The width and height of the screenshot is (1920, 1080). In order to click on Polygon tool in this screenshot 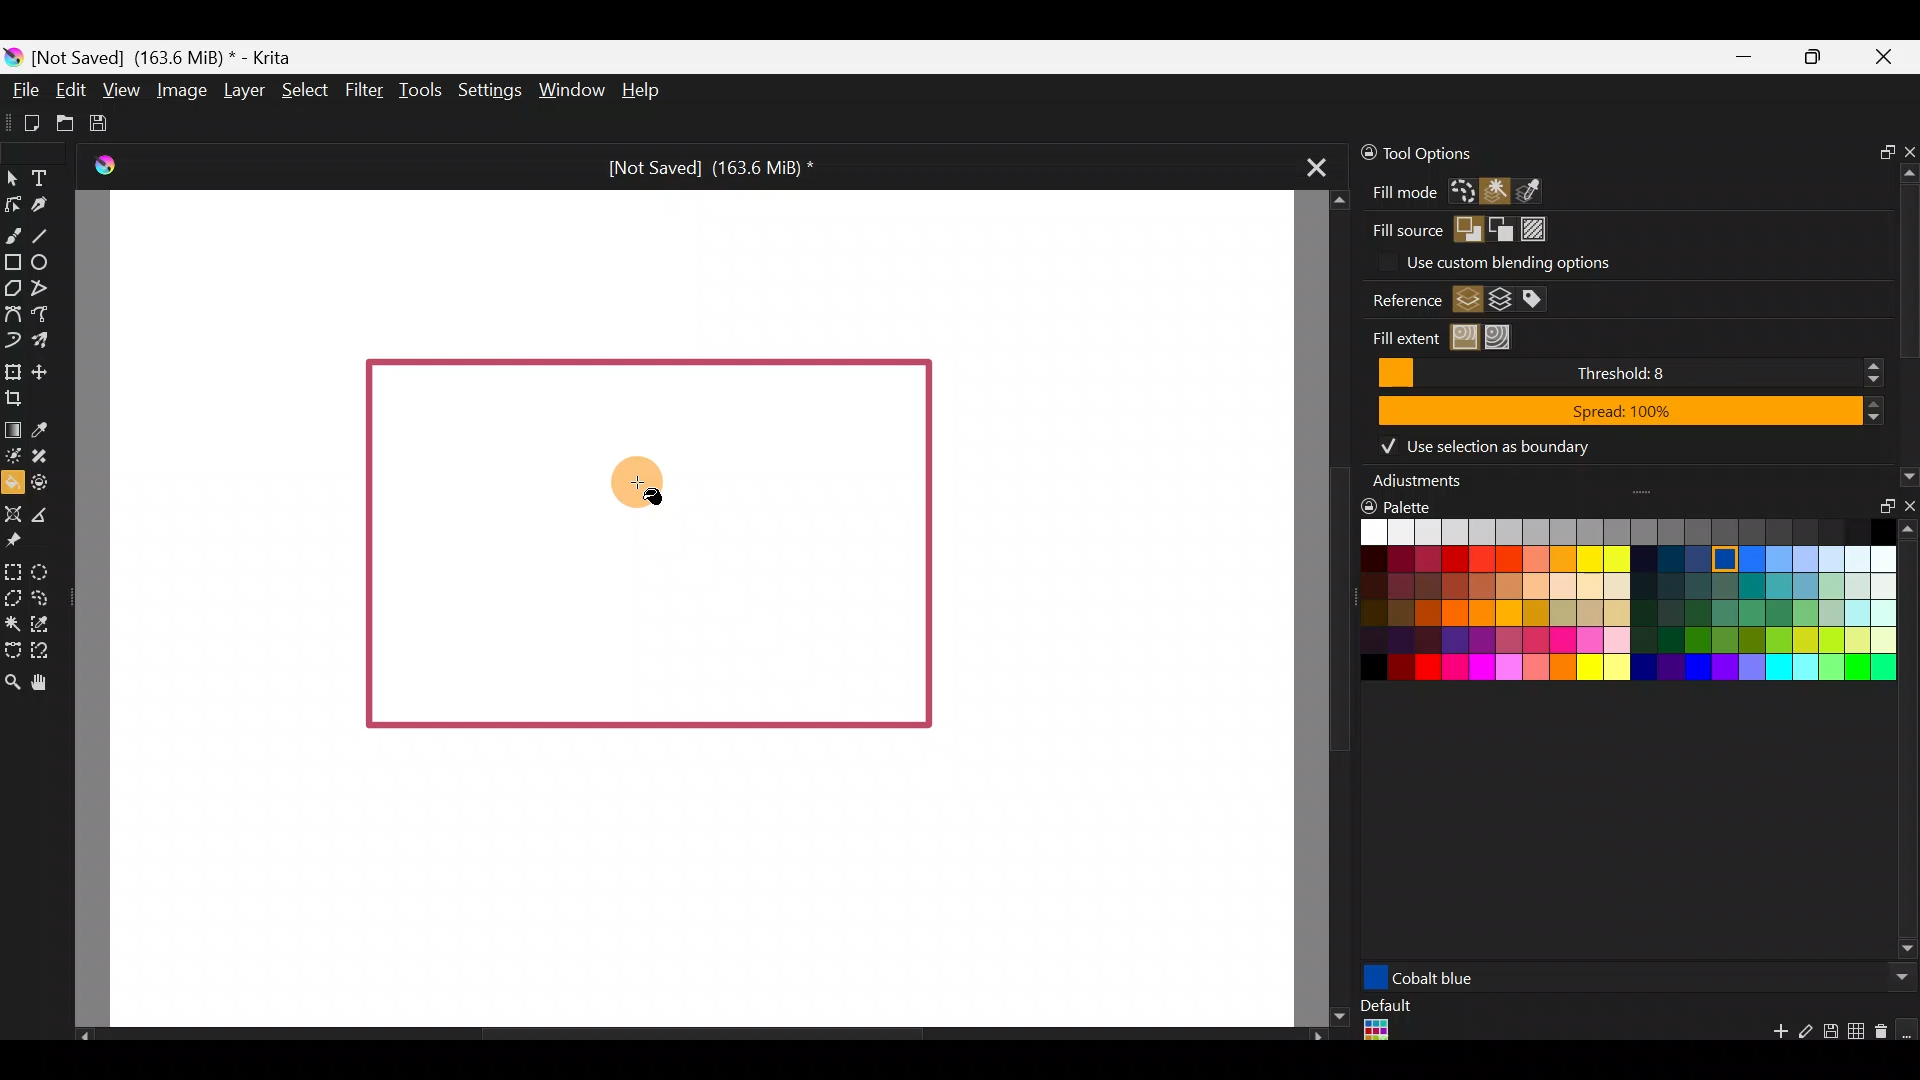, I will do `click(13, 288)`.